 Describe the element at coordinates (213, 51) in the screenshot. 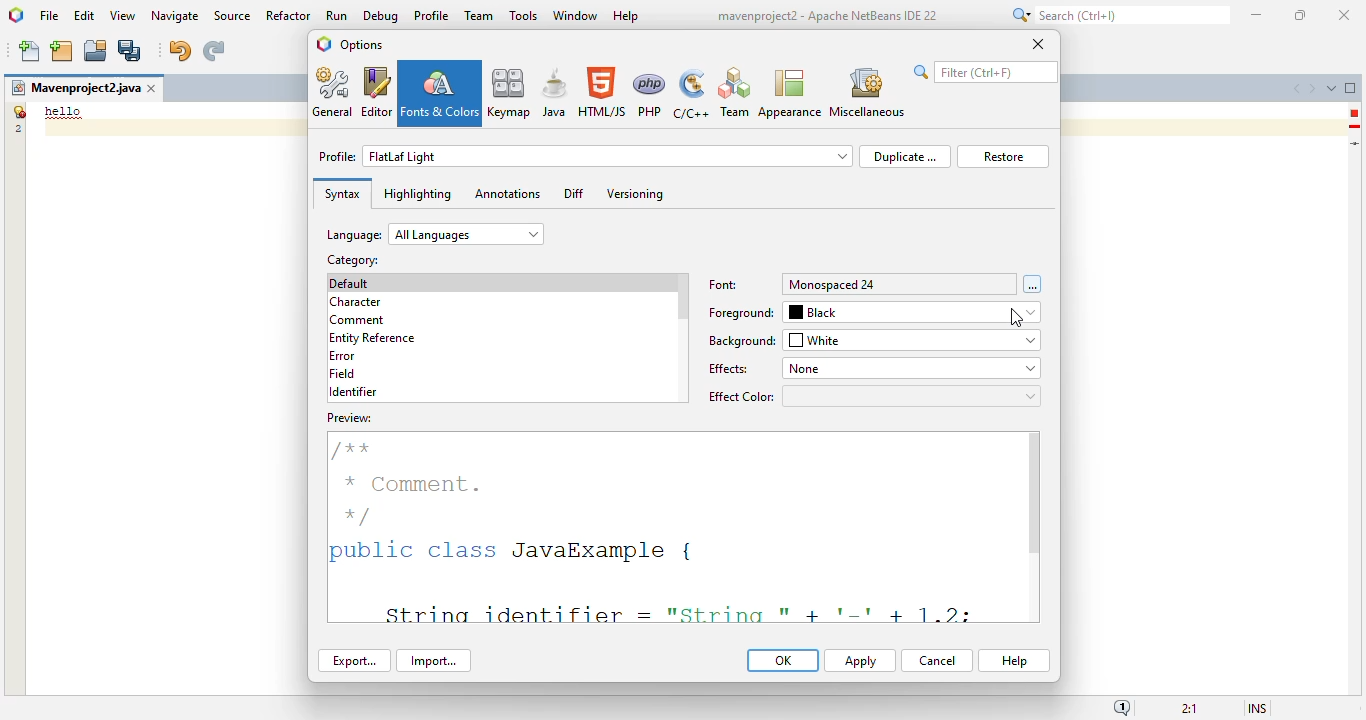

I see `redo` at that location.